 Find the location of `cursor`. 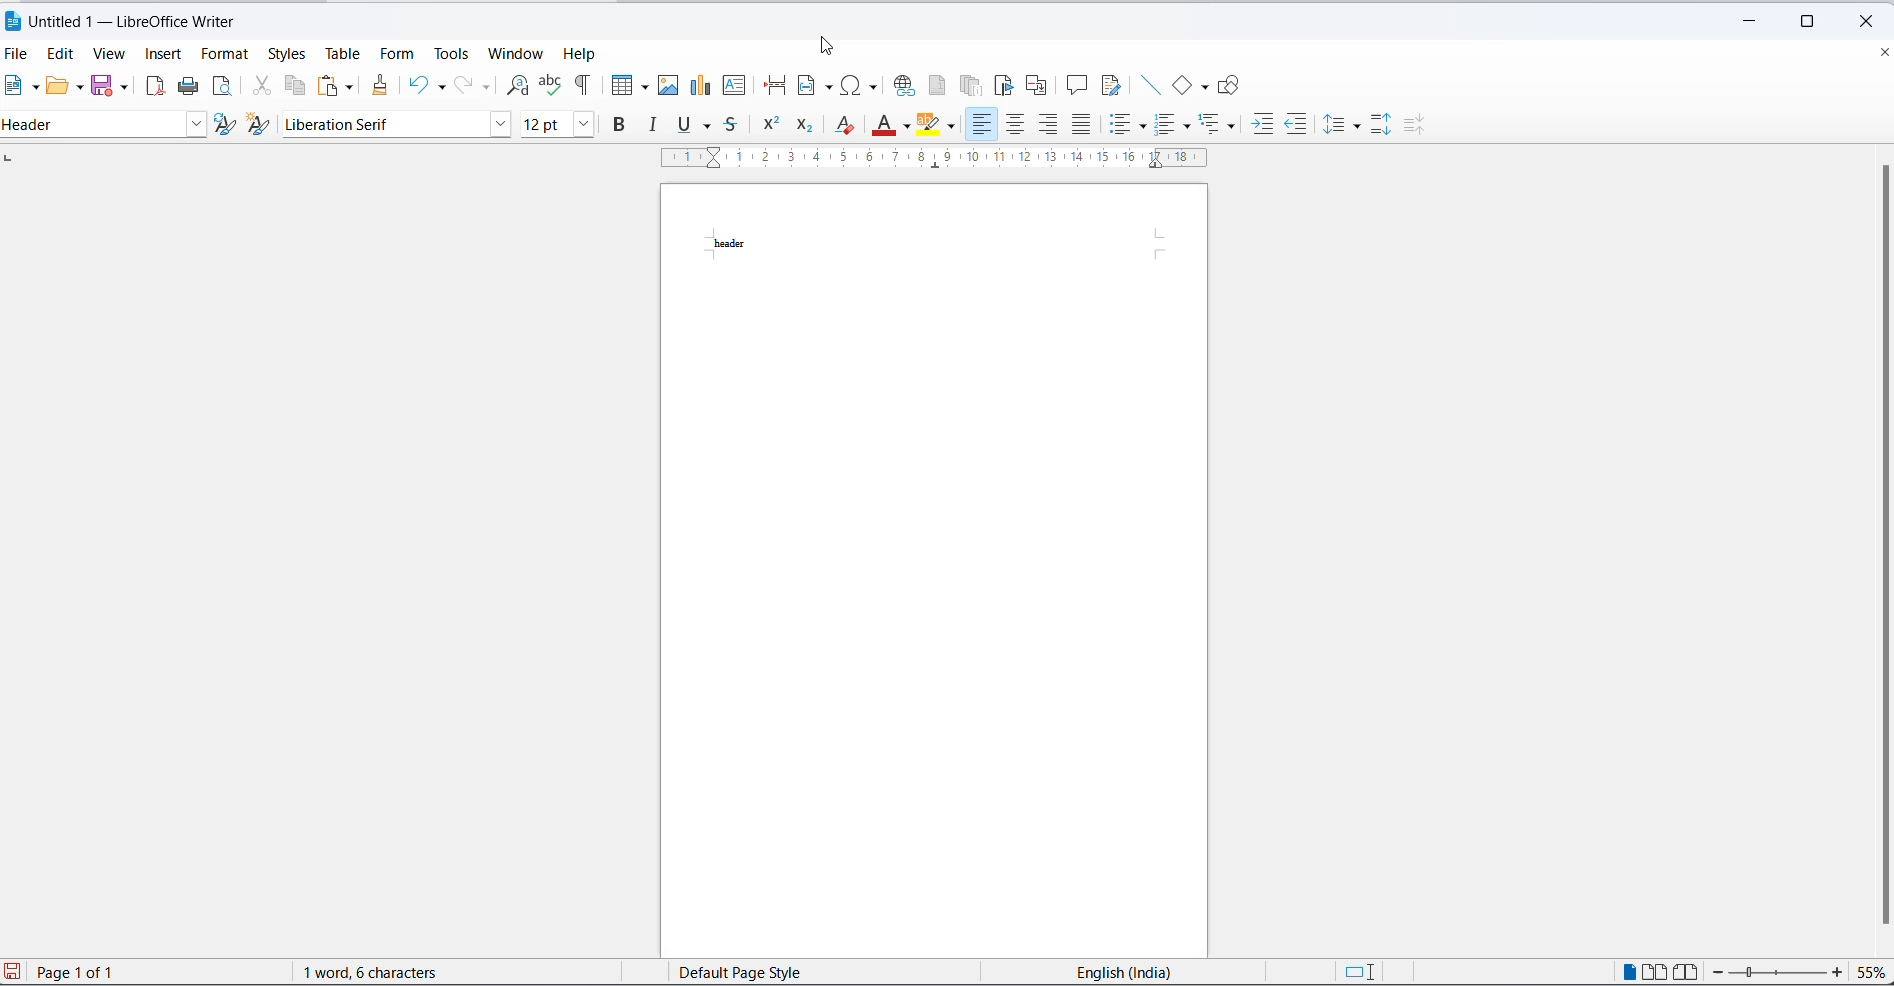

cursor is located at coordinates (830, 44).